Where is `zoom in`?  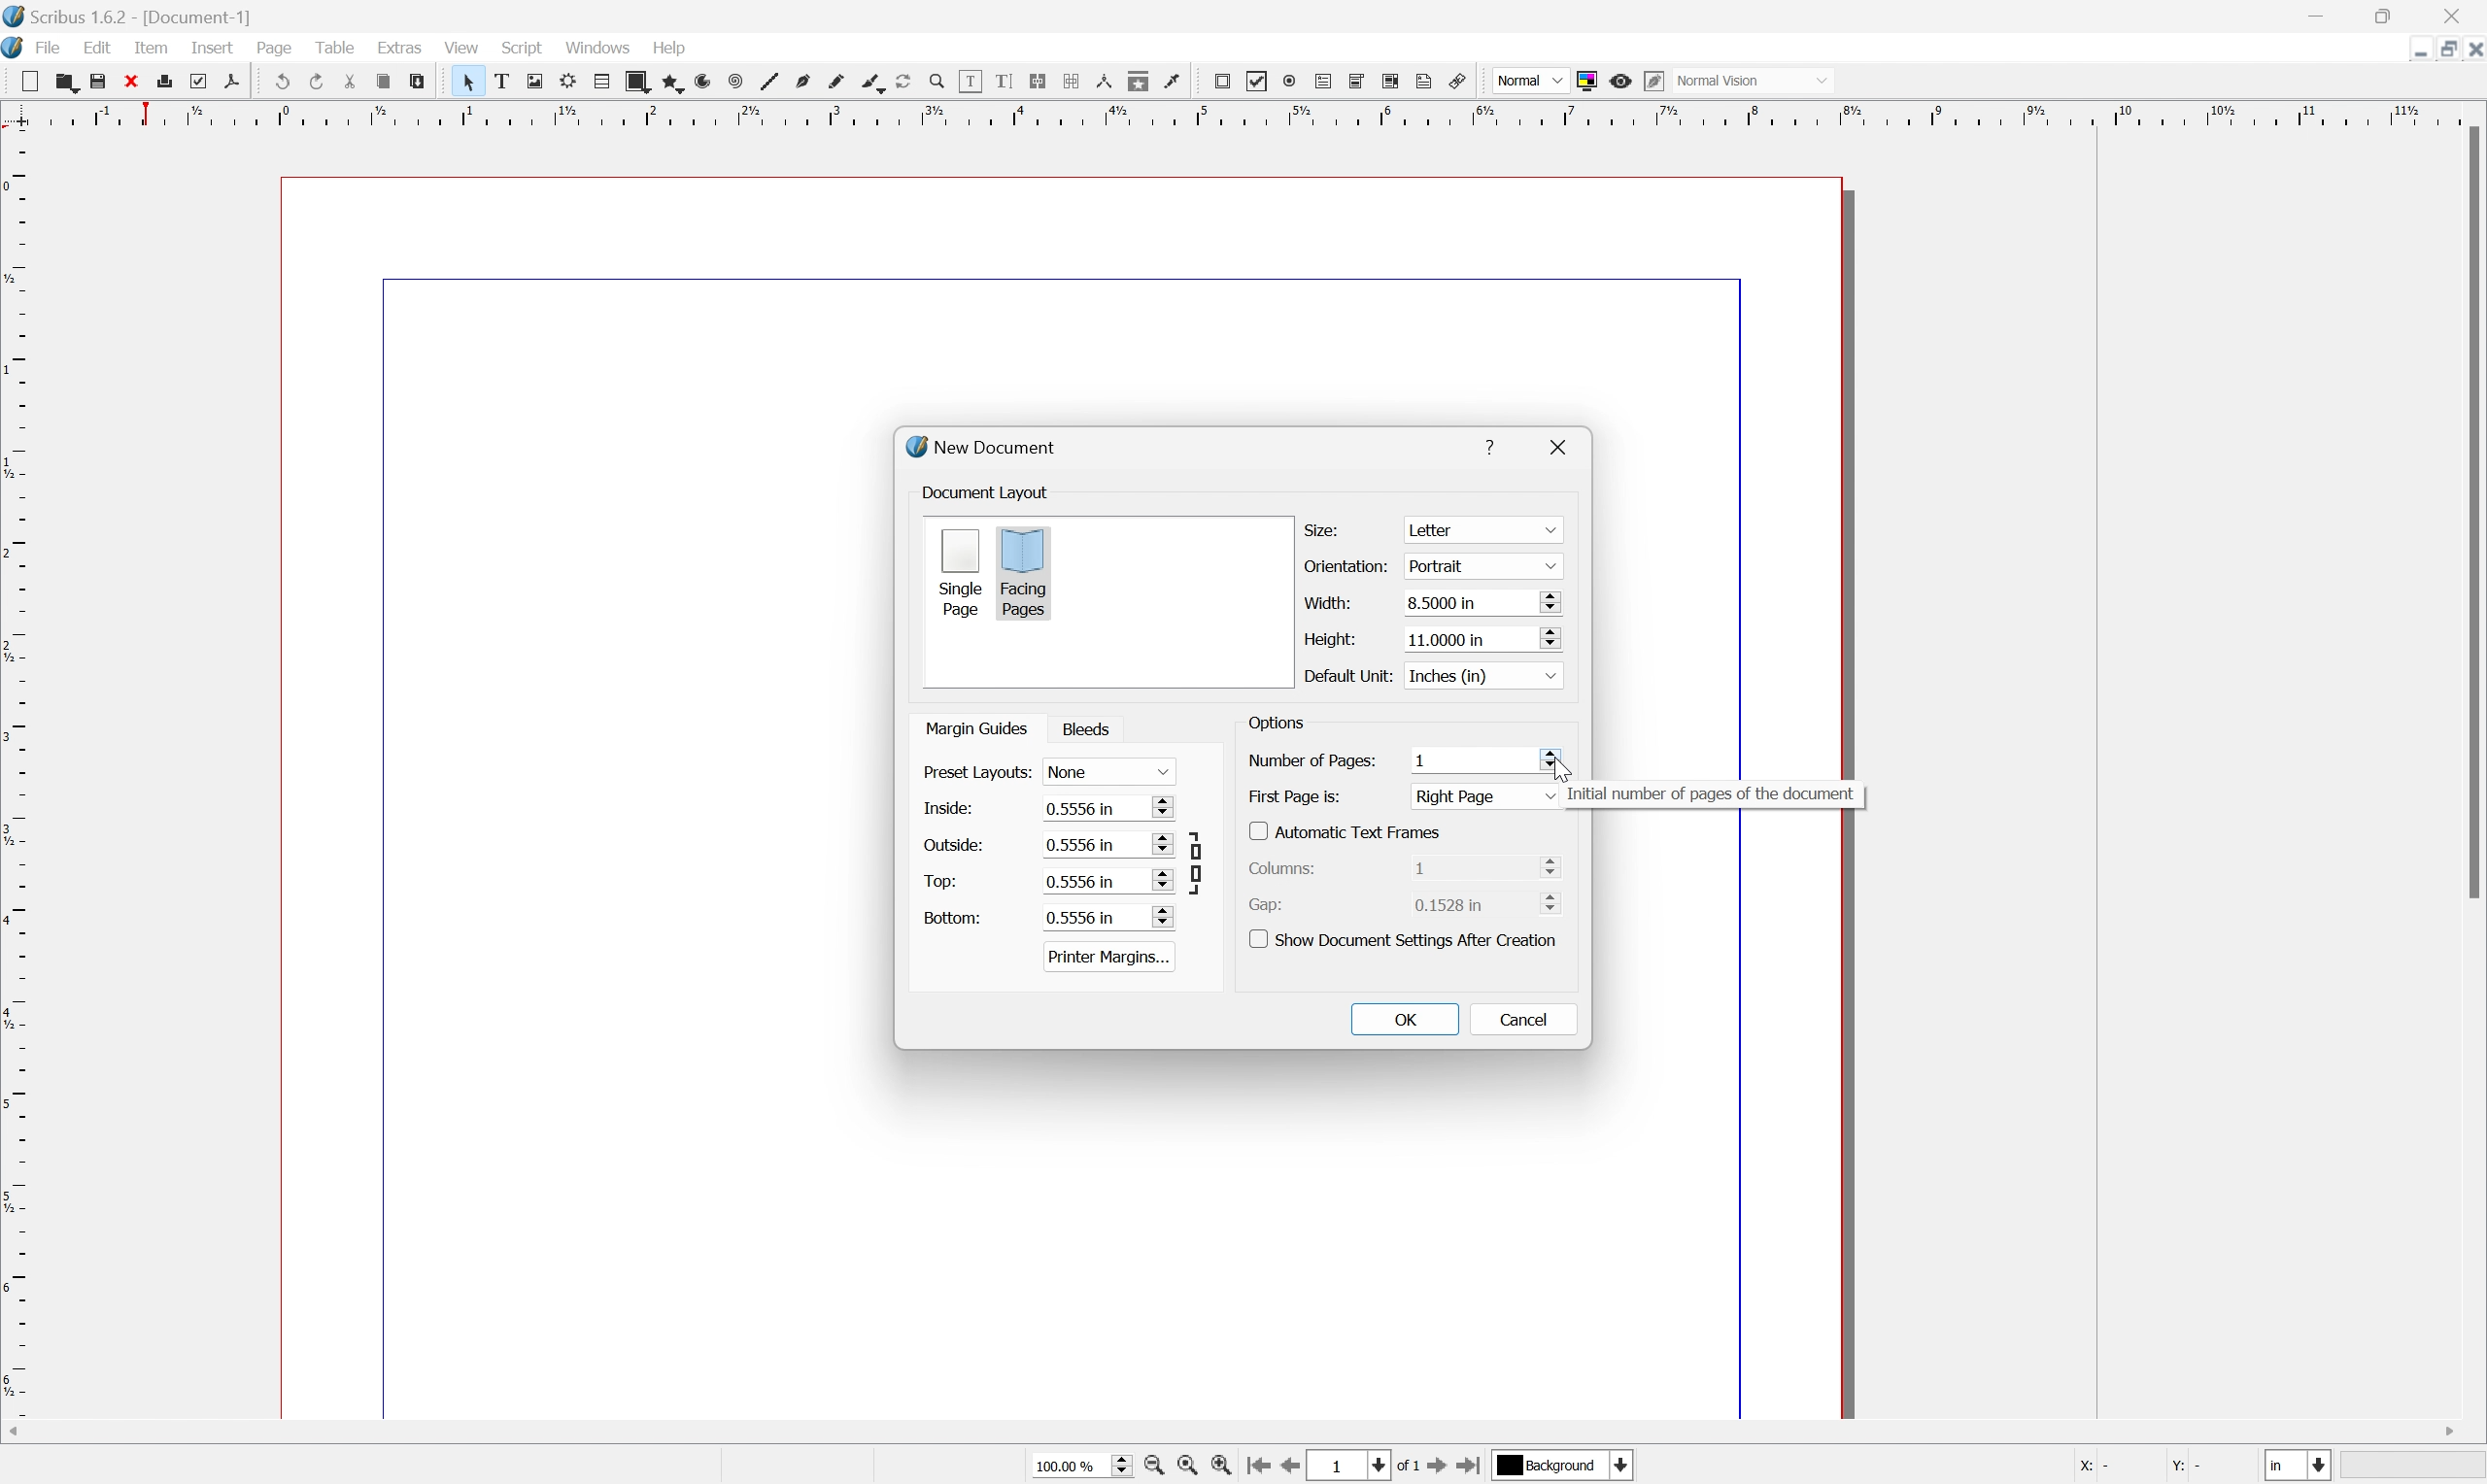 zoom in is located at coordinates (1227, 1467).